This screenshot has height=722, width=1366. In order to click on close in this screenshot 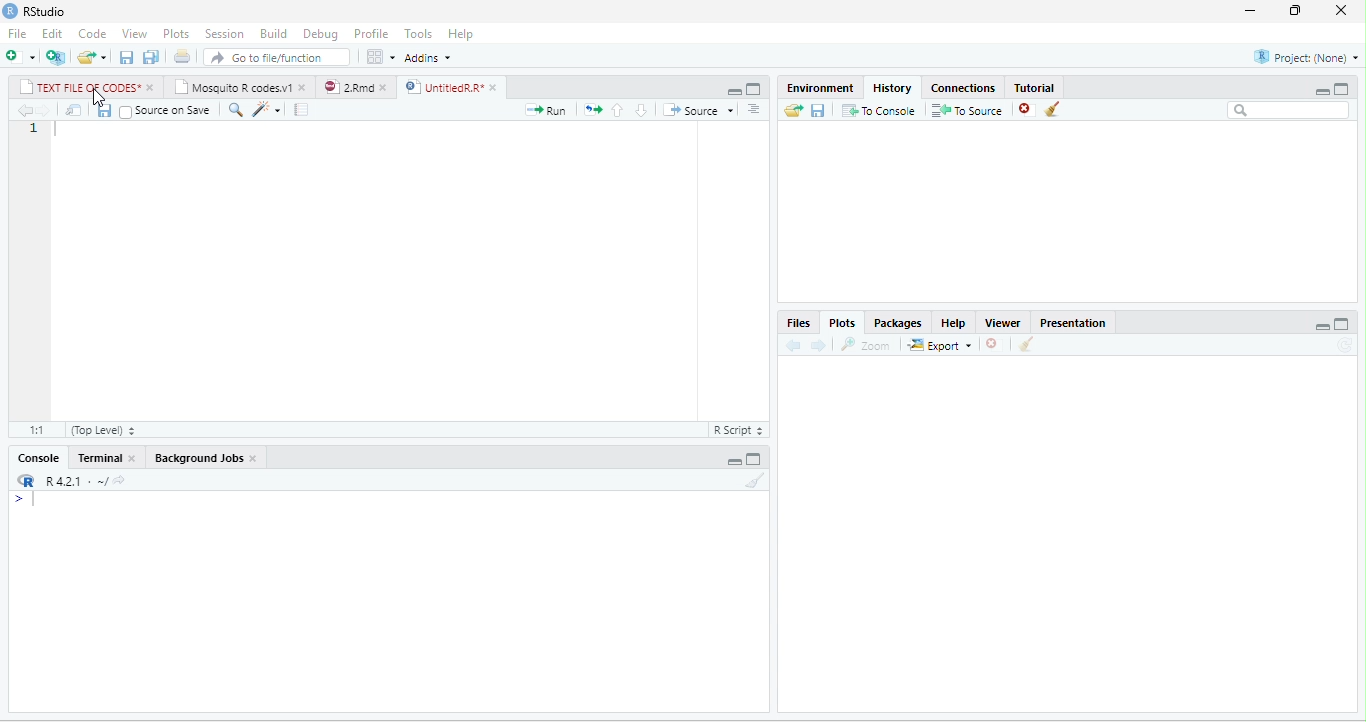, I will do `click(152, 88)`.